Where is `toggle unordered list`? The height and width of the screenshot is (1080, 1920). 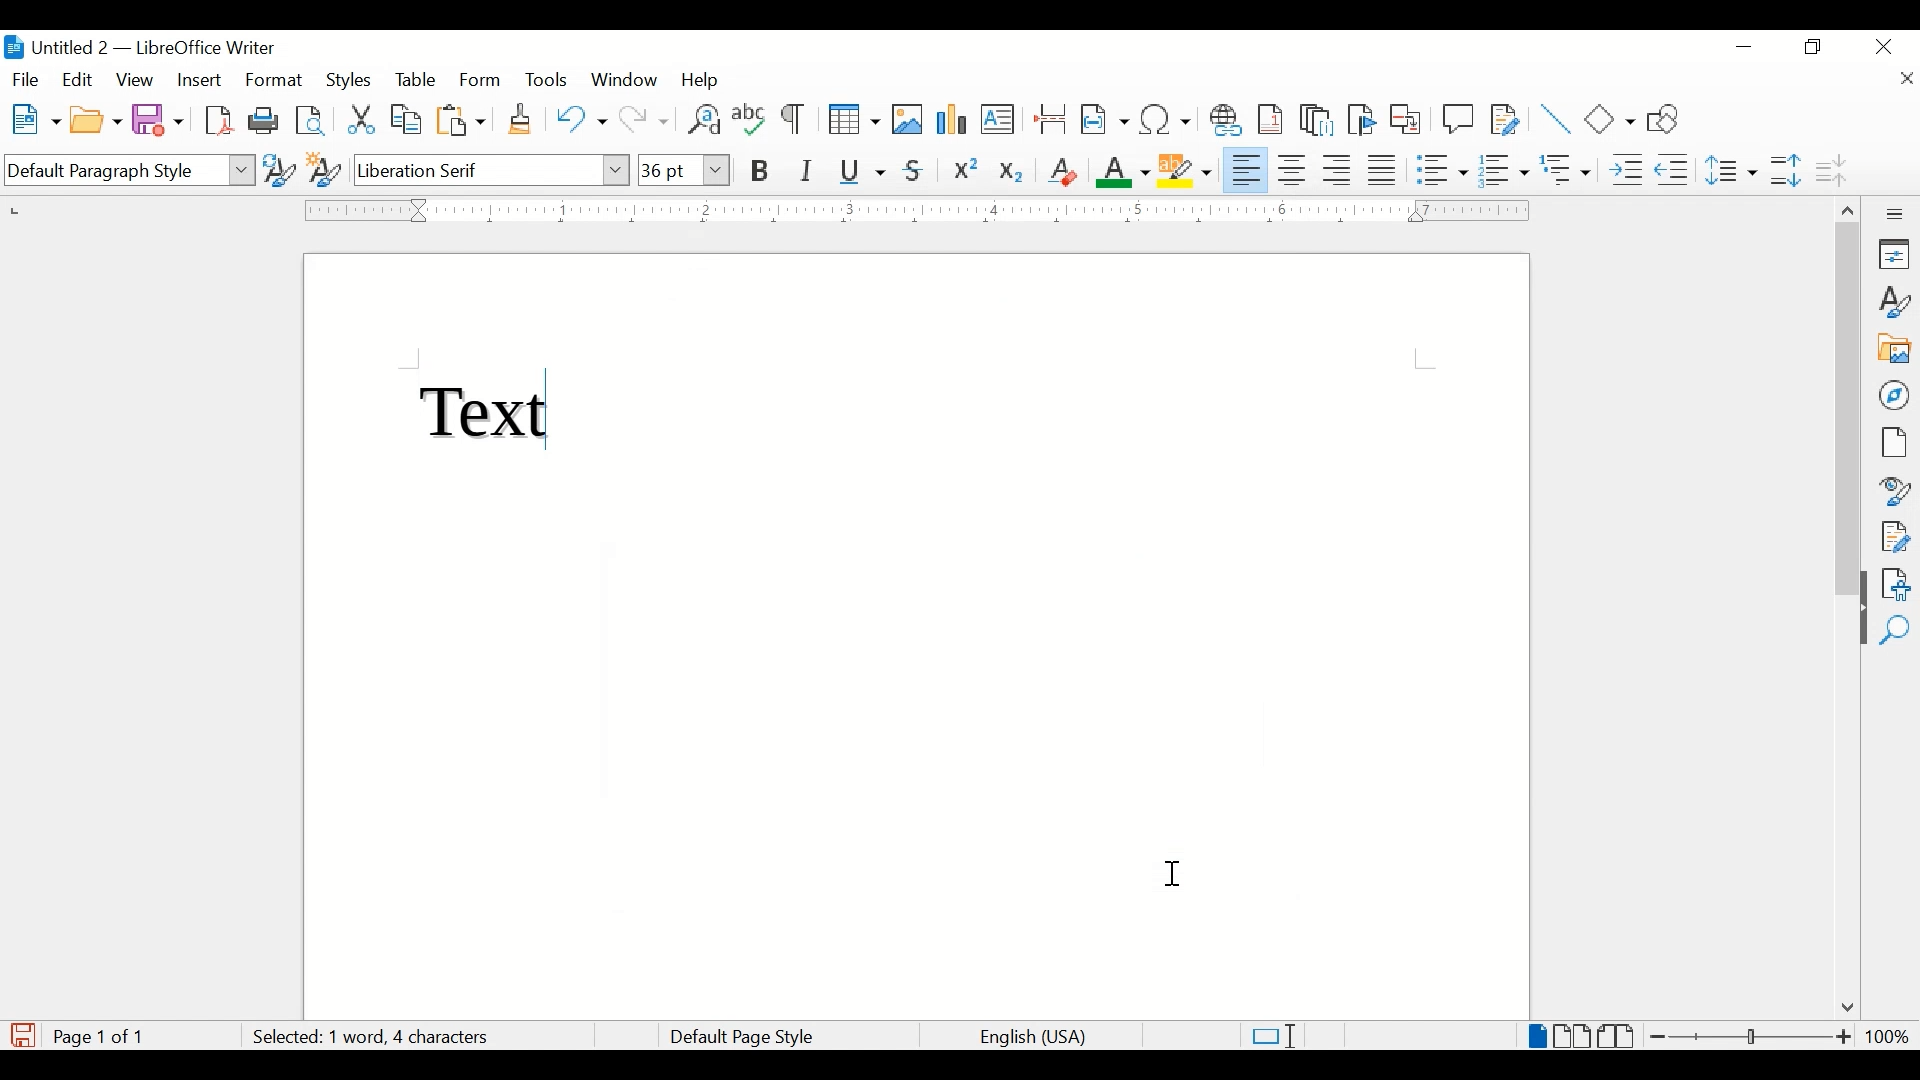 toggle unordered list is located at coordinates (1442, 169).